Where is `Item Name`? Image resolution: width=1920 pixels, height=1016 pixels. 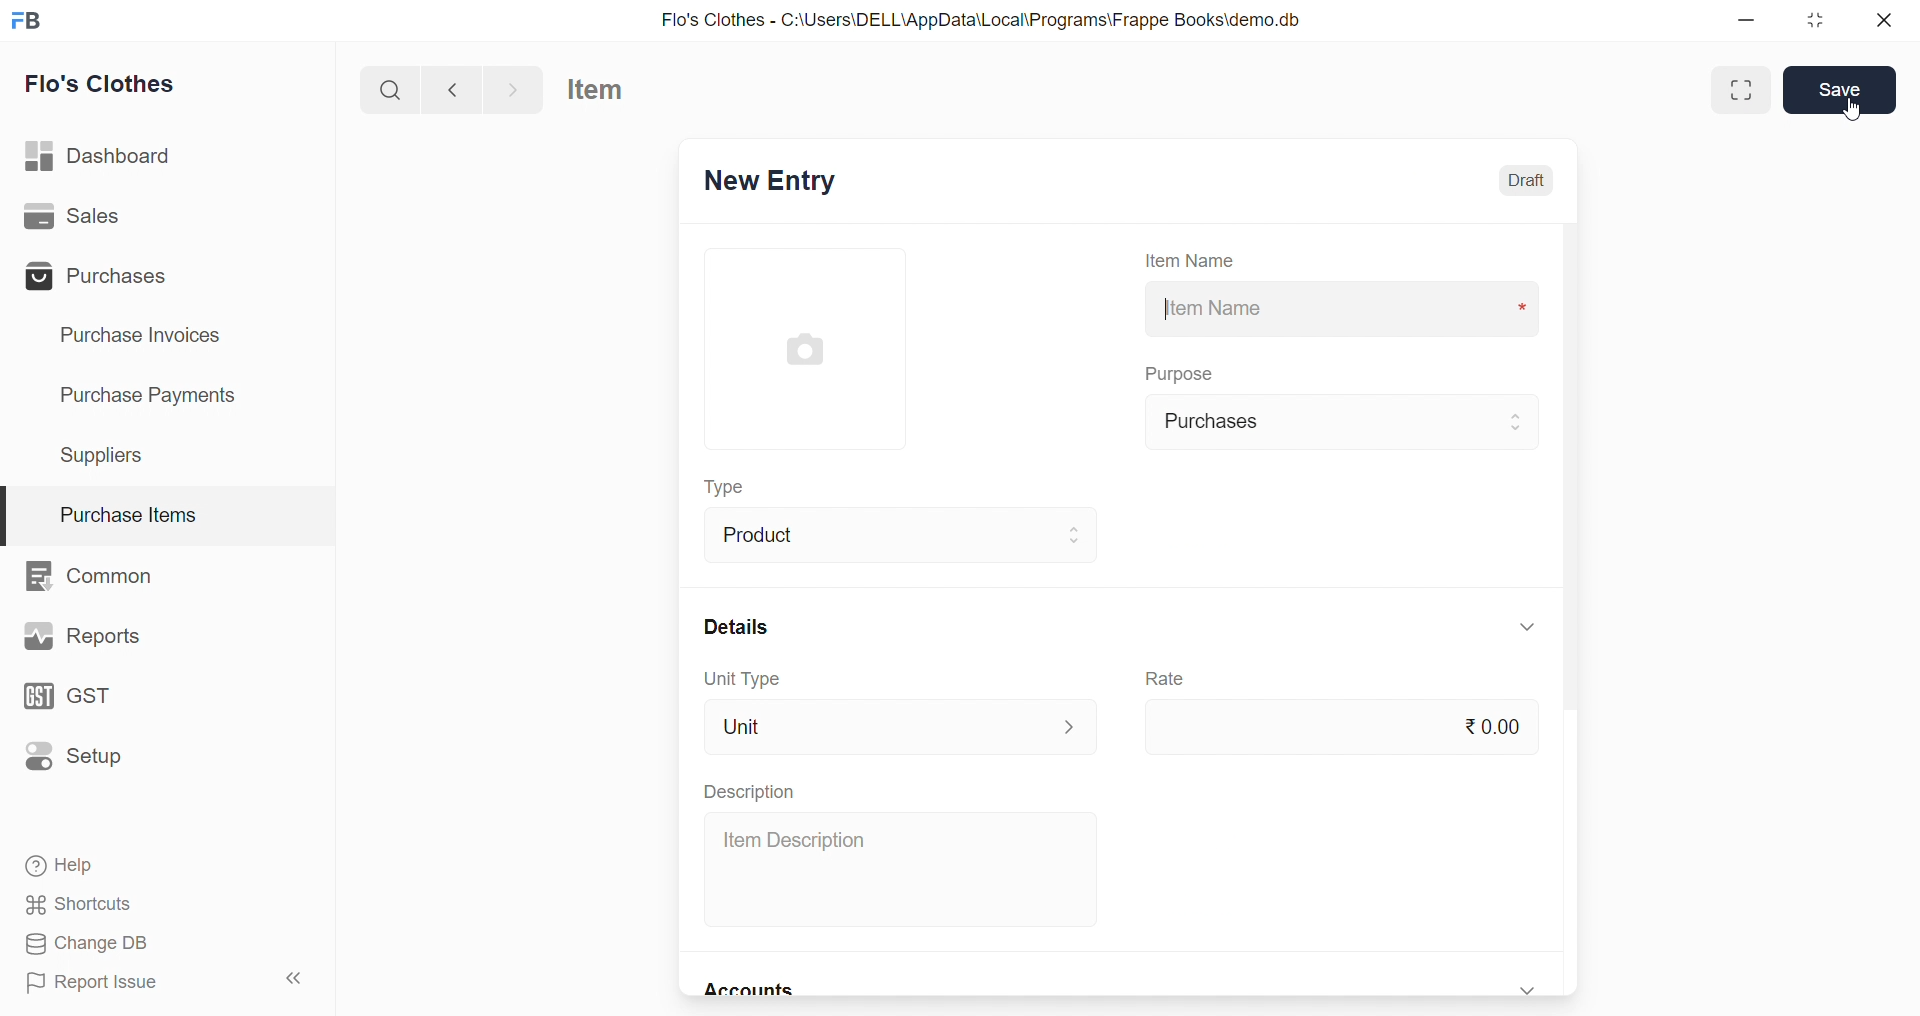
Item Name is located at coordinates (1343, 311).